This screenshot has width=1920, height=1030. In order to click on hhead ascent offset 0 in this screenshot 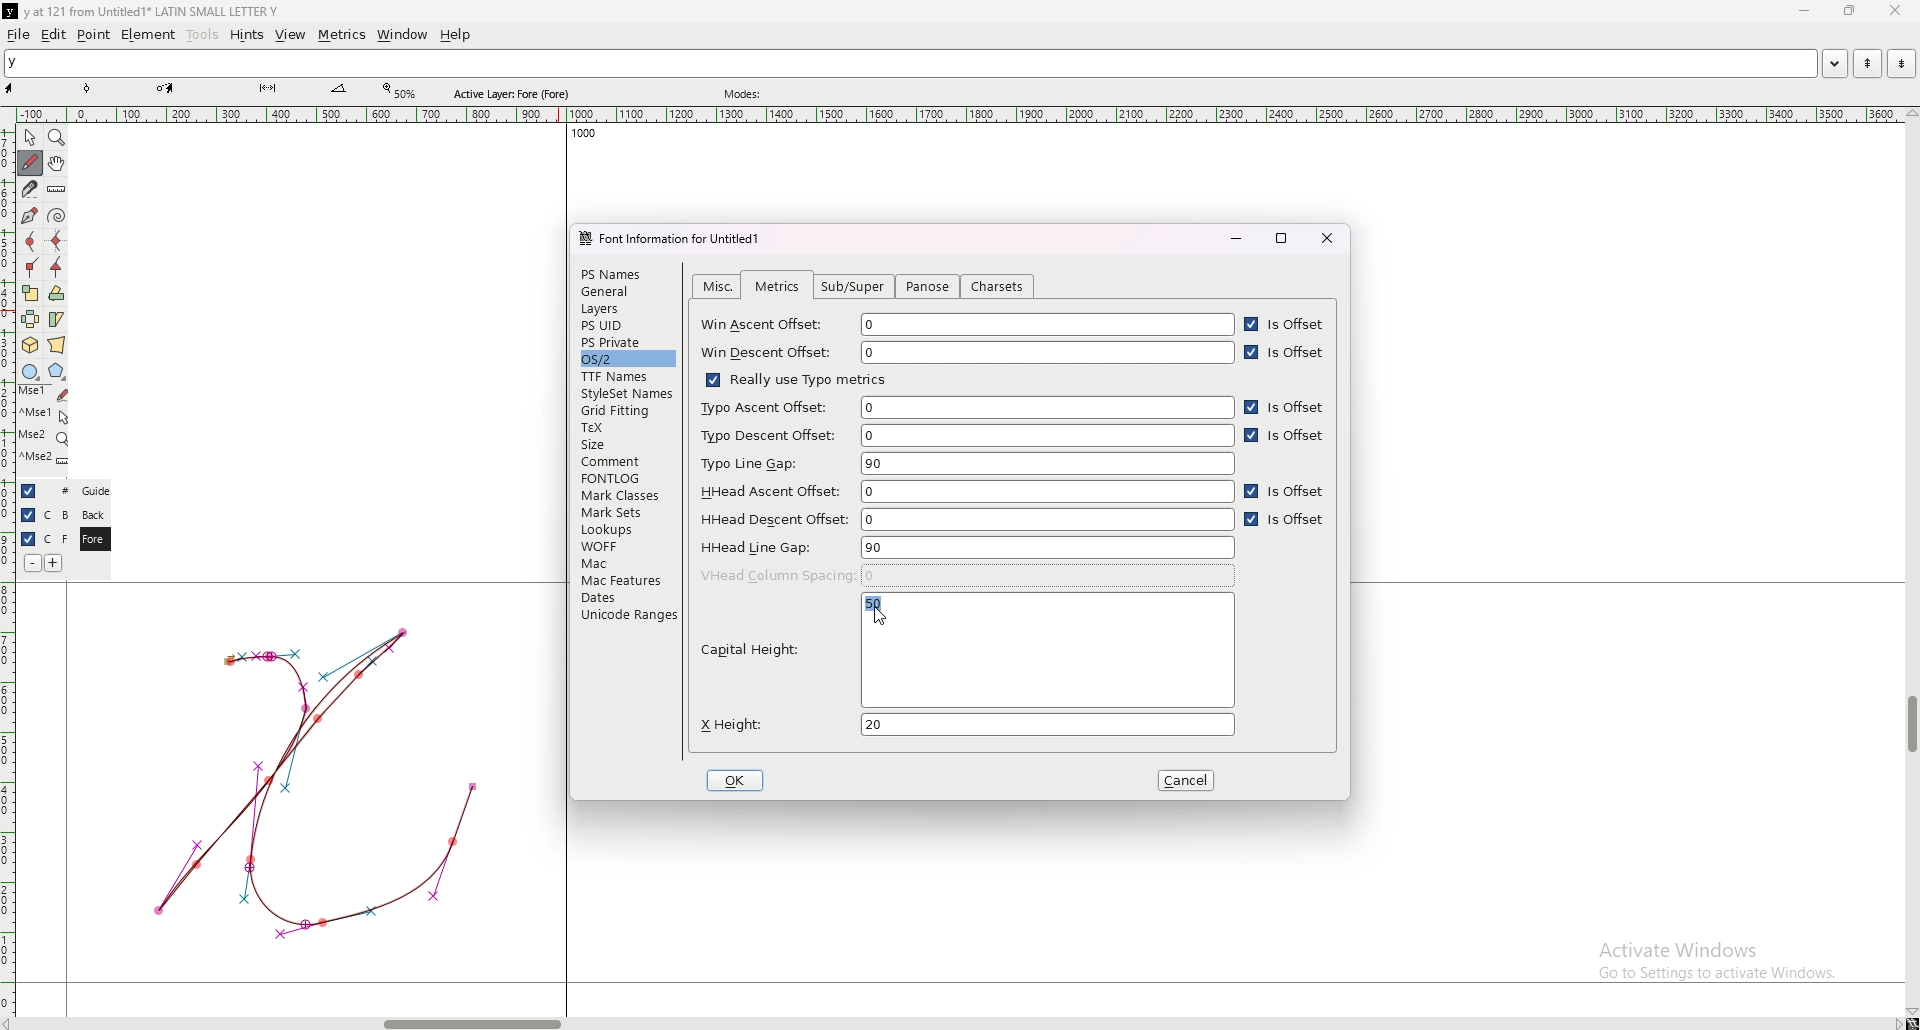, I will do `click(964, 491)`.